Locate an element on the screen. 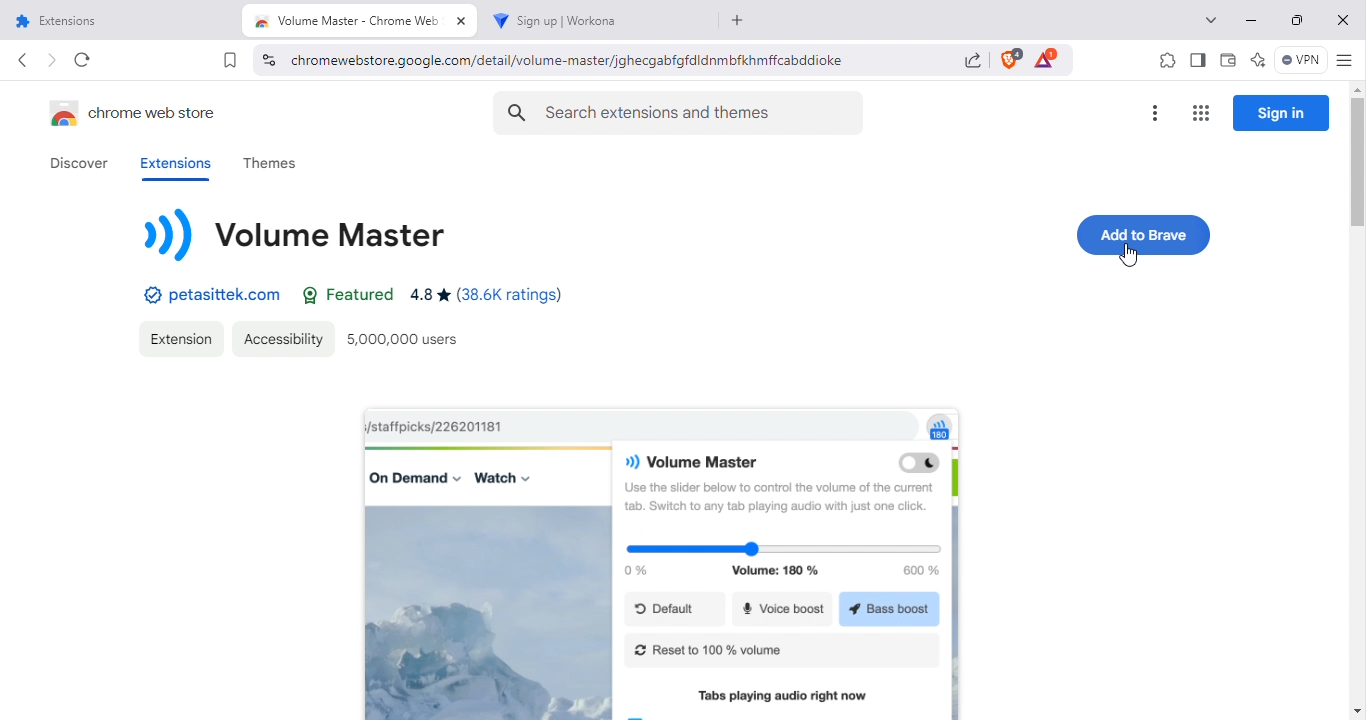 The image size is (1366, 720). Brave firewall + VPN is located at coordinates (1299, 61).